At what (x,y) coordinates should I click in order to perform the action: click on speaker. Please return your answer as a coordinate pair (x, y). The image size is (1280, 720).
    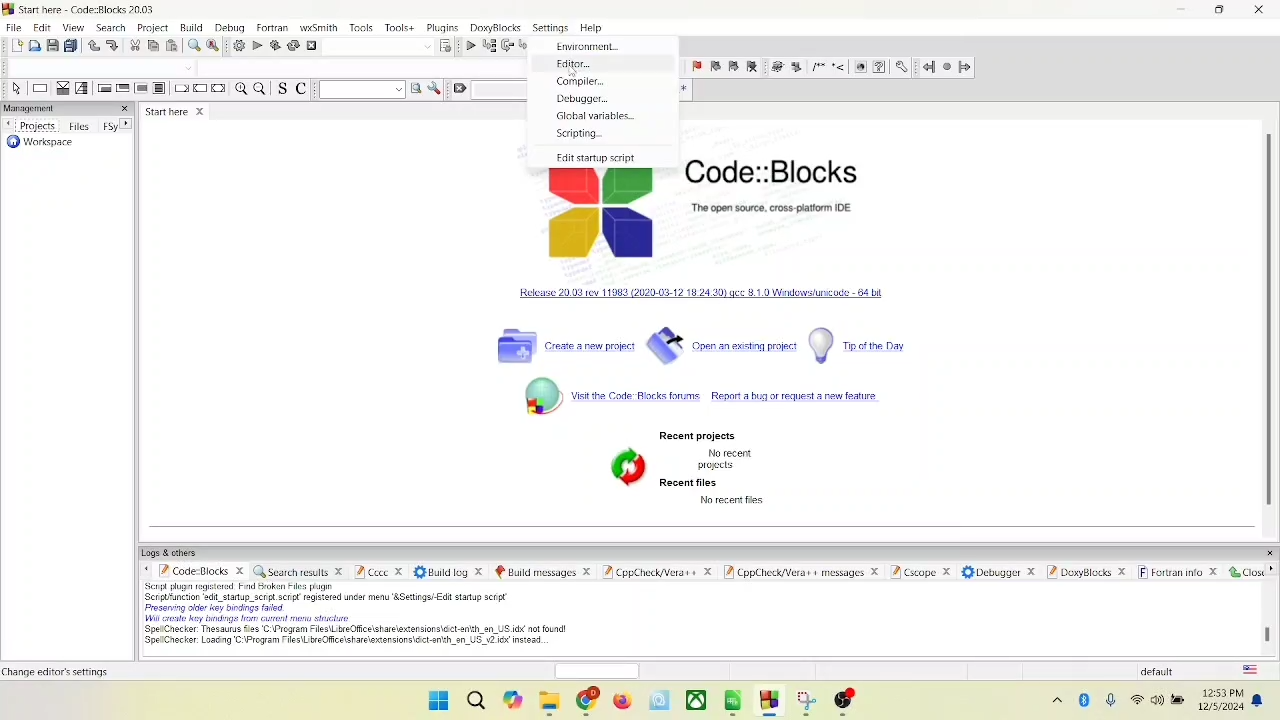
    Looking at the image, I should click on (1157, 701).